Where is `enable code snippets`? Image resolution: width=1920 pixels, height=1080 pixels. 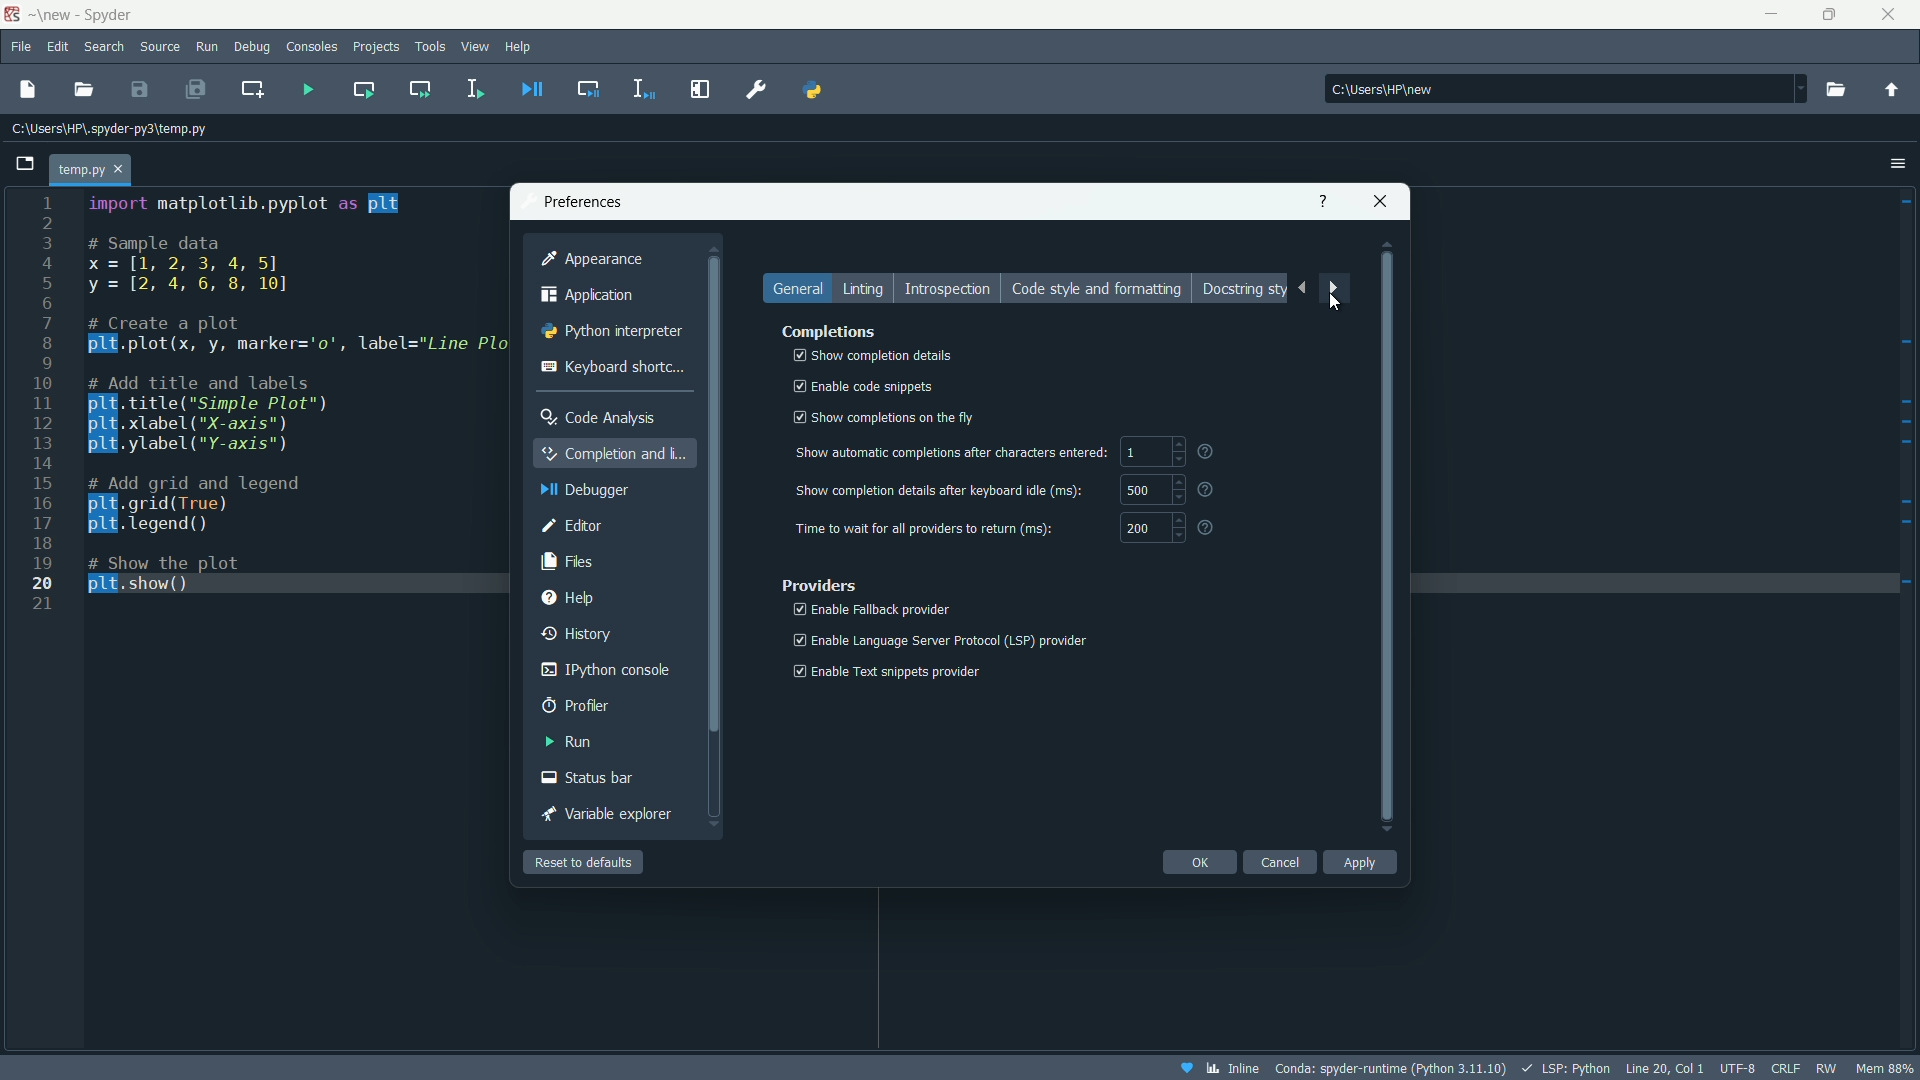 enable code snippets is located at coordinates (860, 387).